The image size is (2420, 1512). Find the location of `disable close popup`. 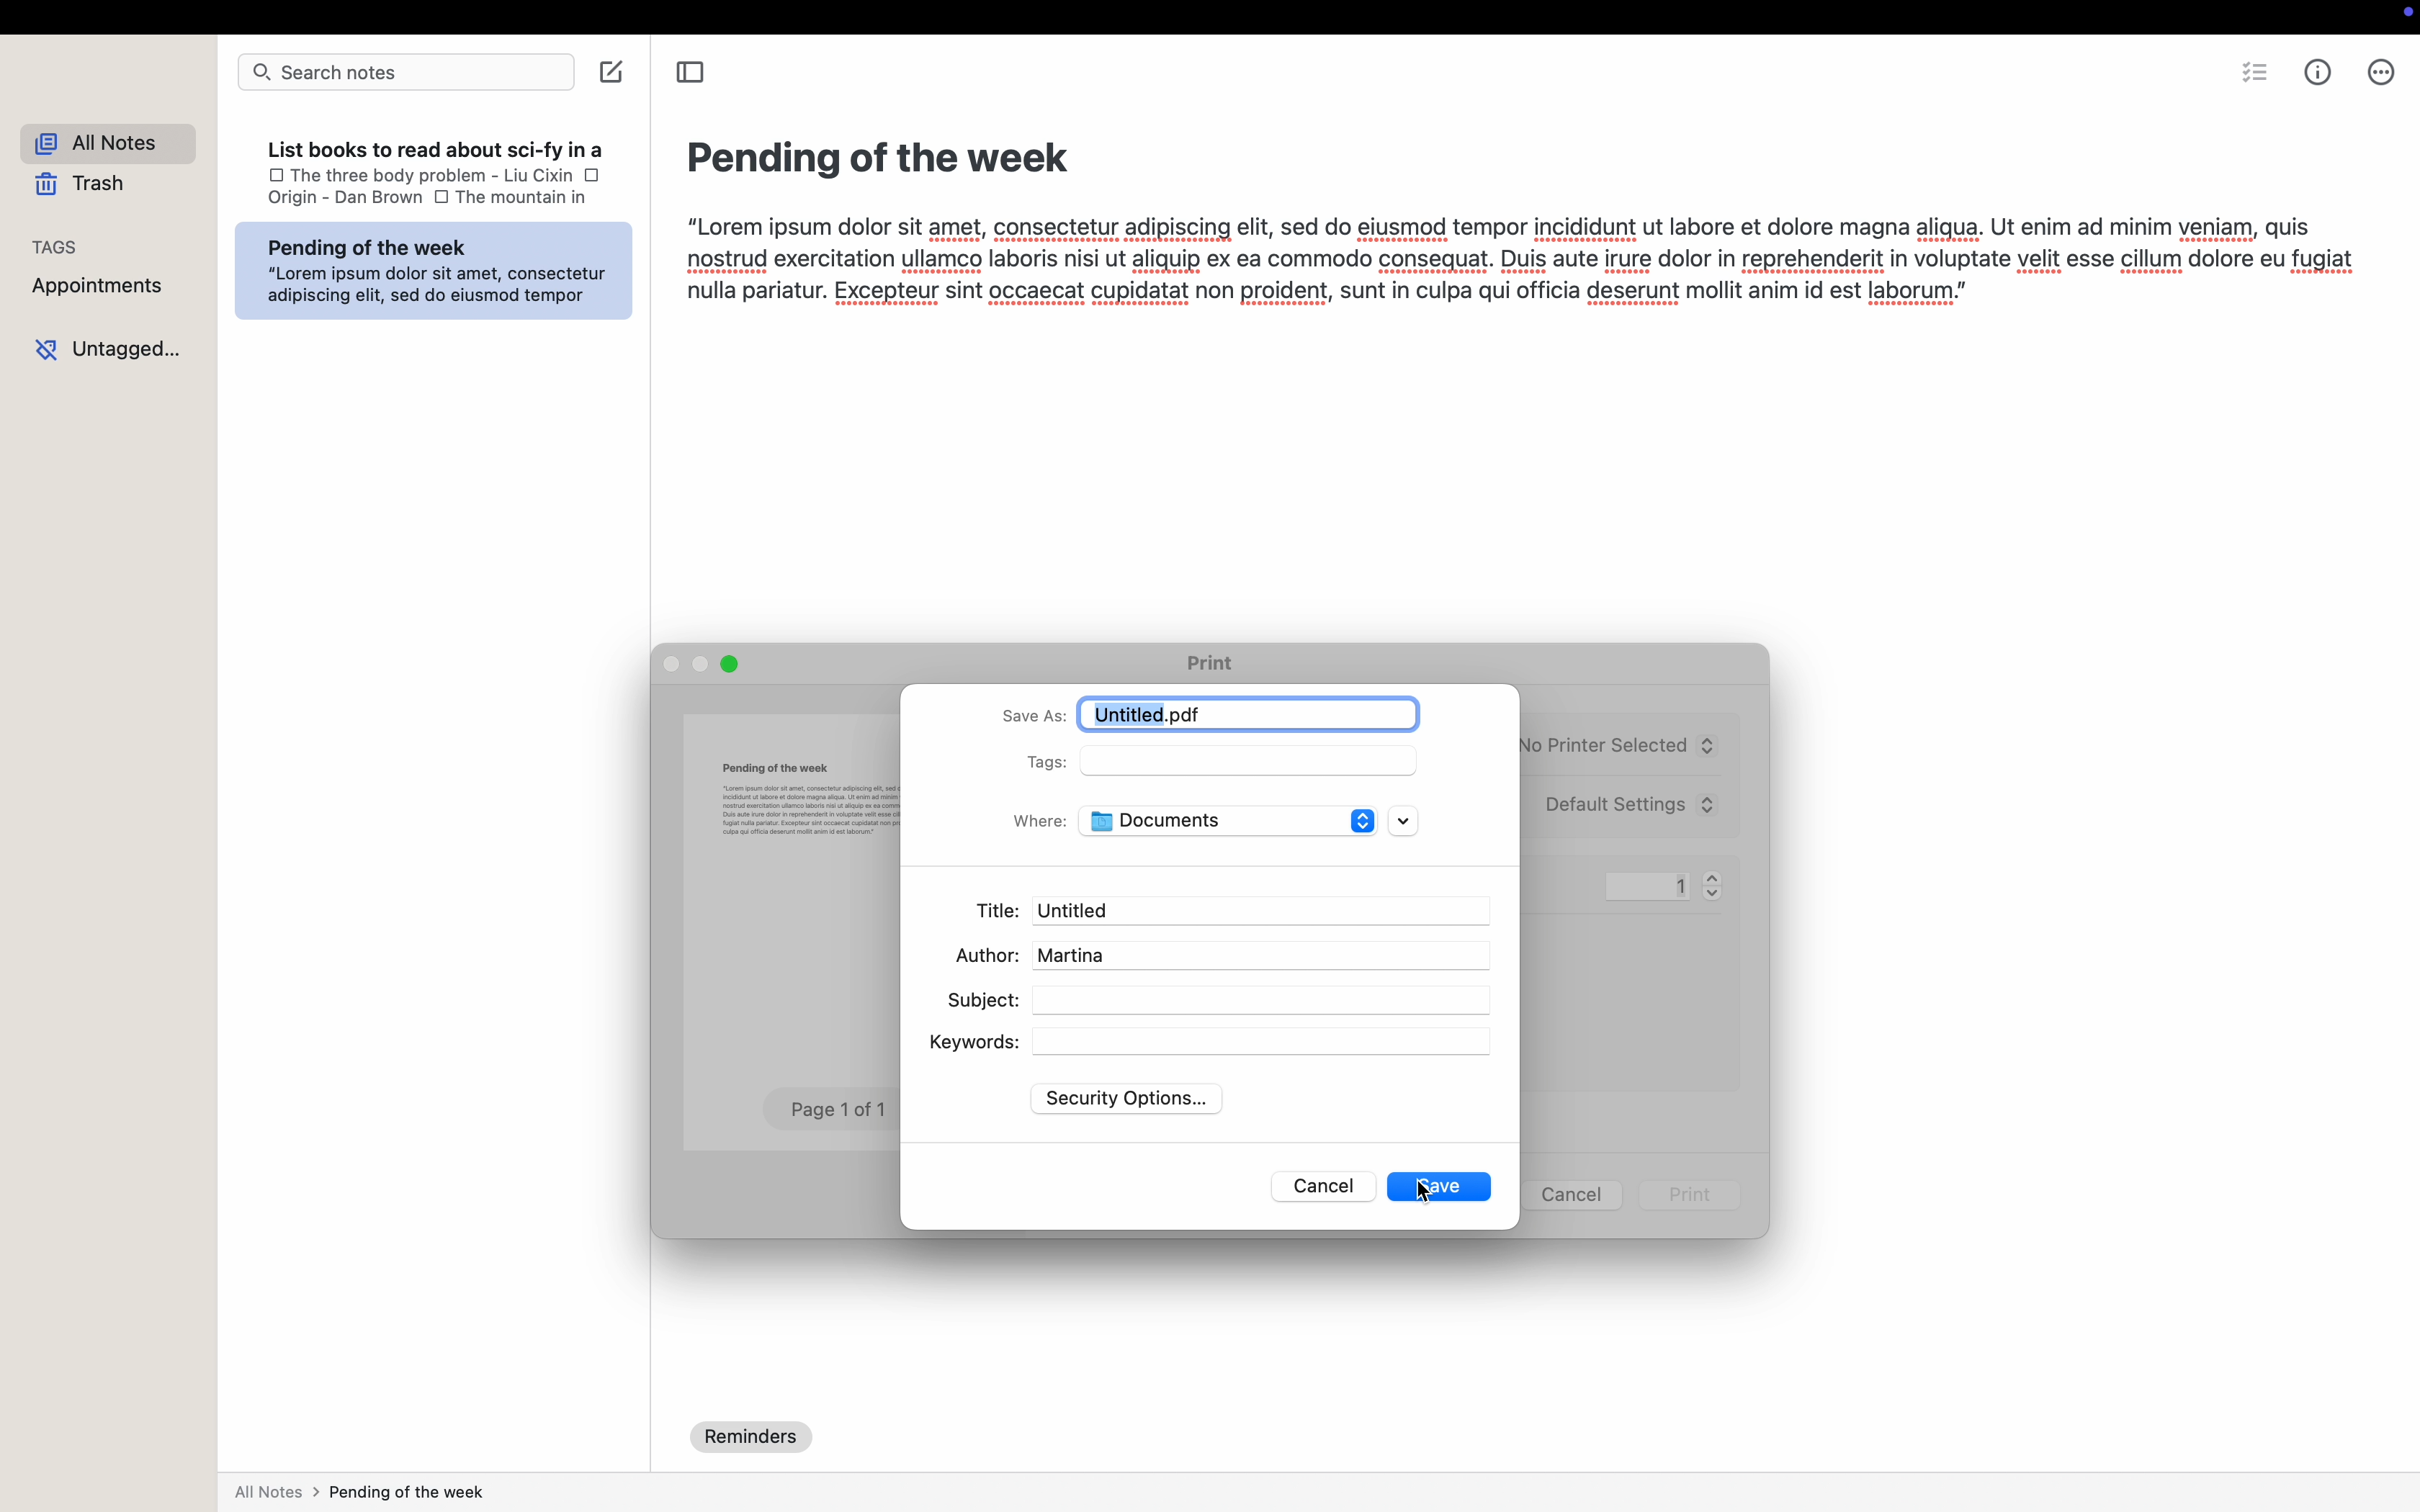

disable close popup is located at coordinates (673, 663).